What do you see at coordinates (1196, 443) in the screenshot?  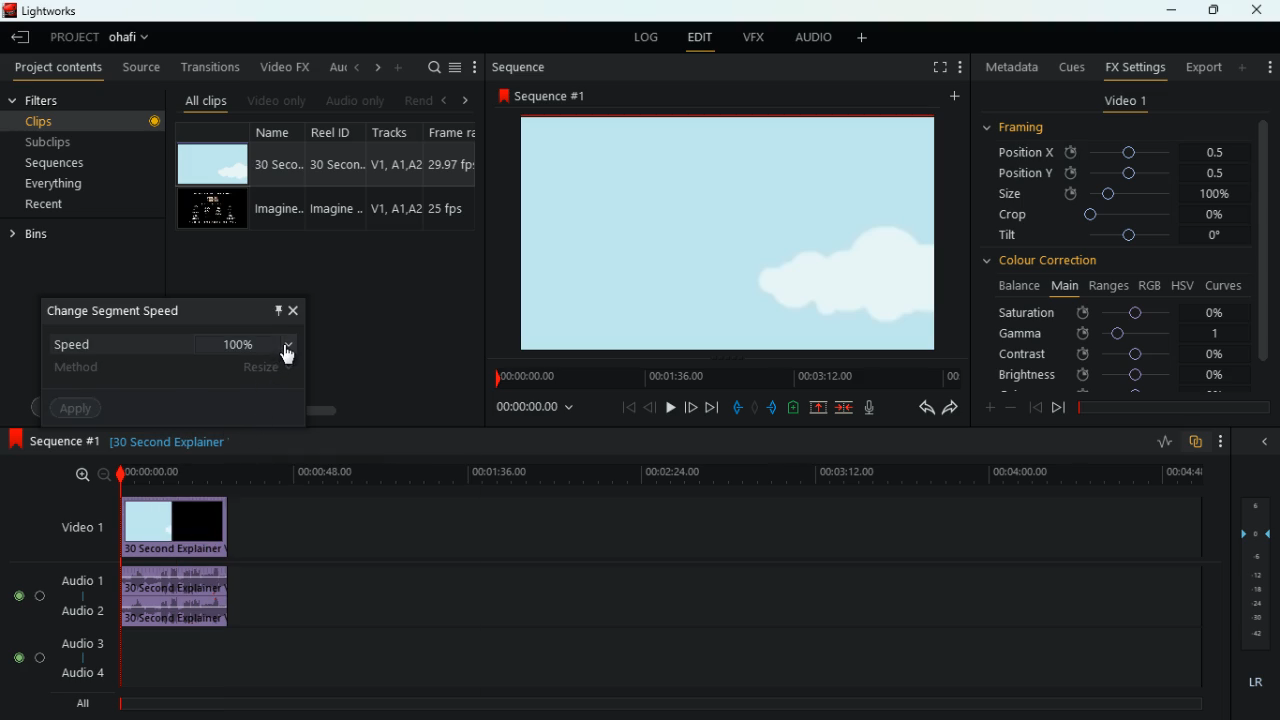 I see `overlap` at bounding box center [1196, 443].